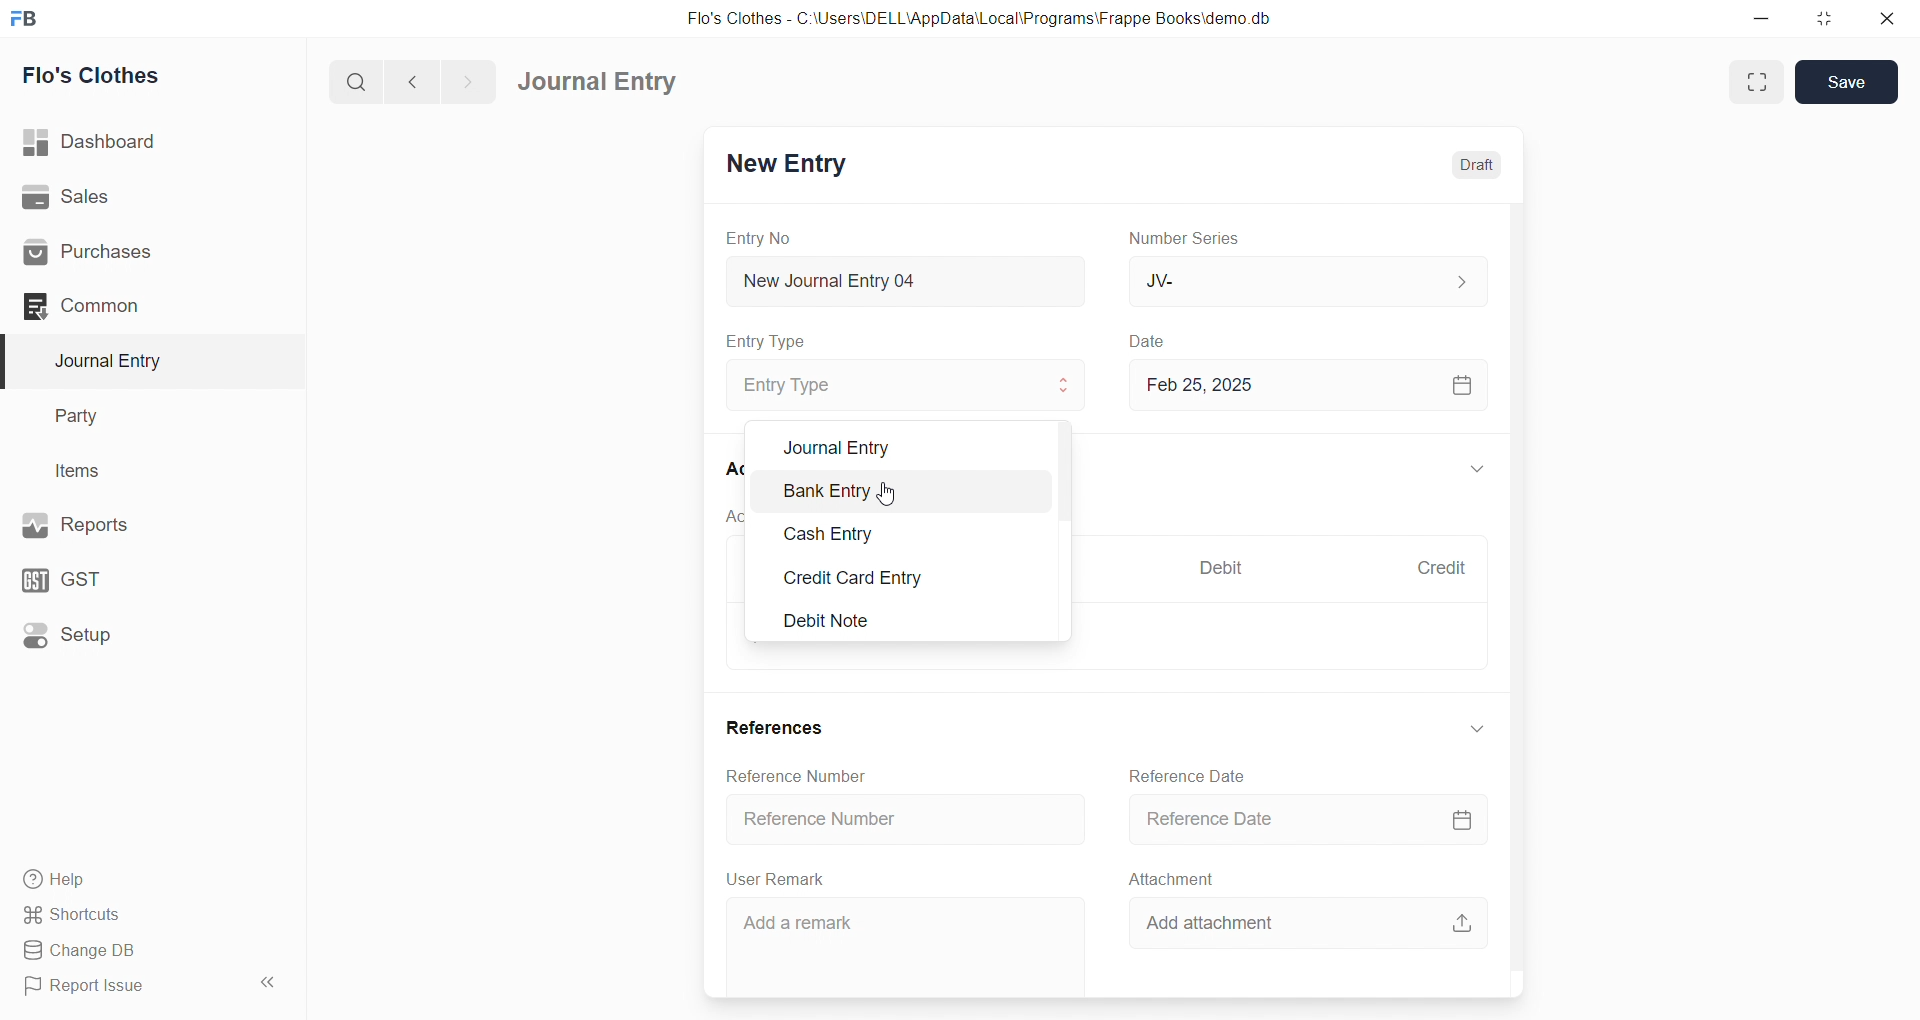 The height and width of the screenshot is (1020, 1920). Describe the element at coordinates (1304, 280) in the screenshot. I see `JV-` at that location.